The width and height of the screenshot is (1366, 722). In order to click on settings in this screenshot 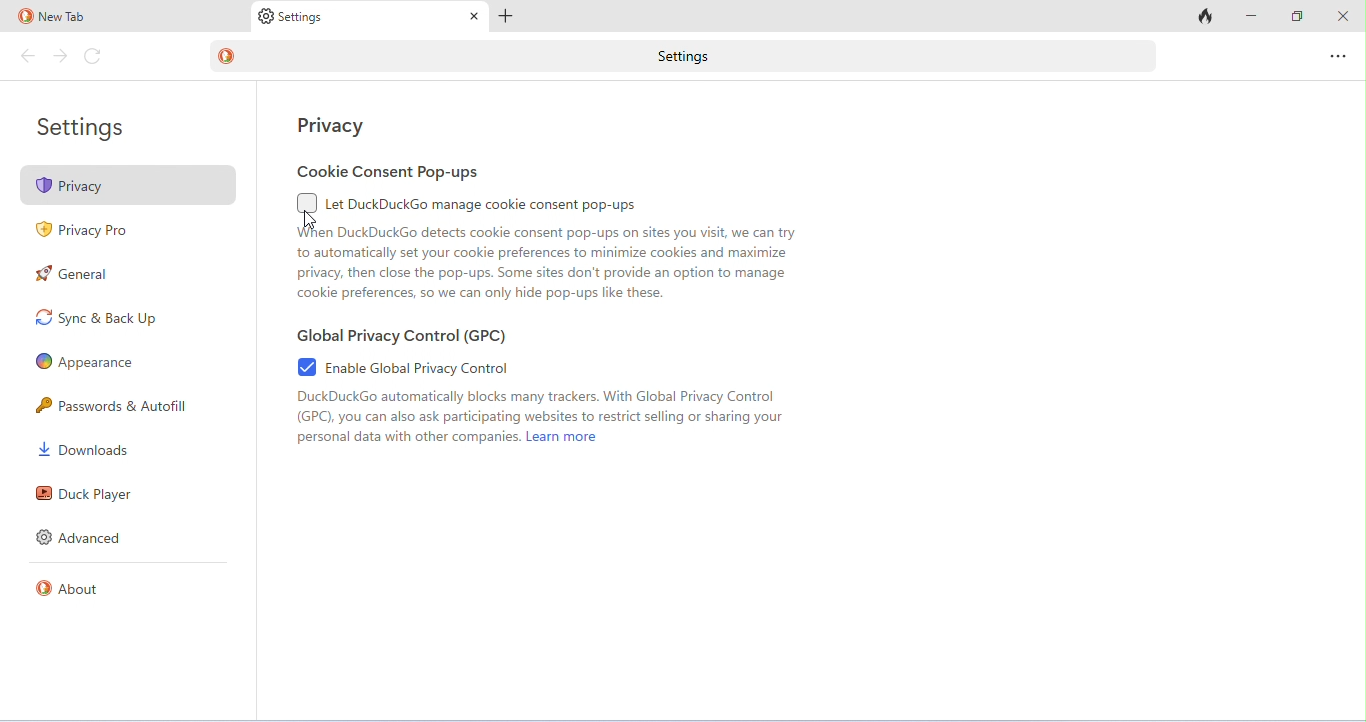, I will do `click(291, 18)`.